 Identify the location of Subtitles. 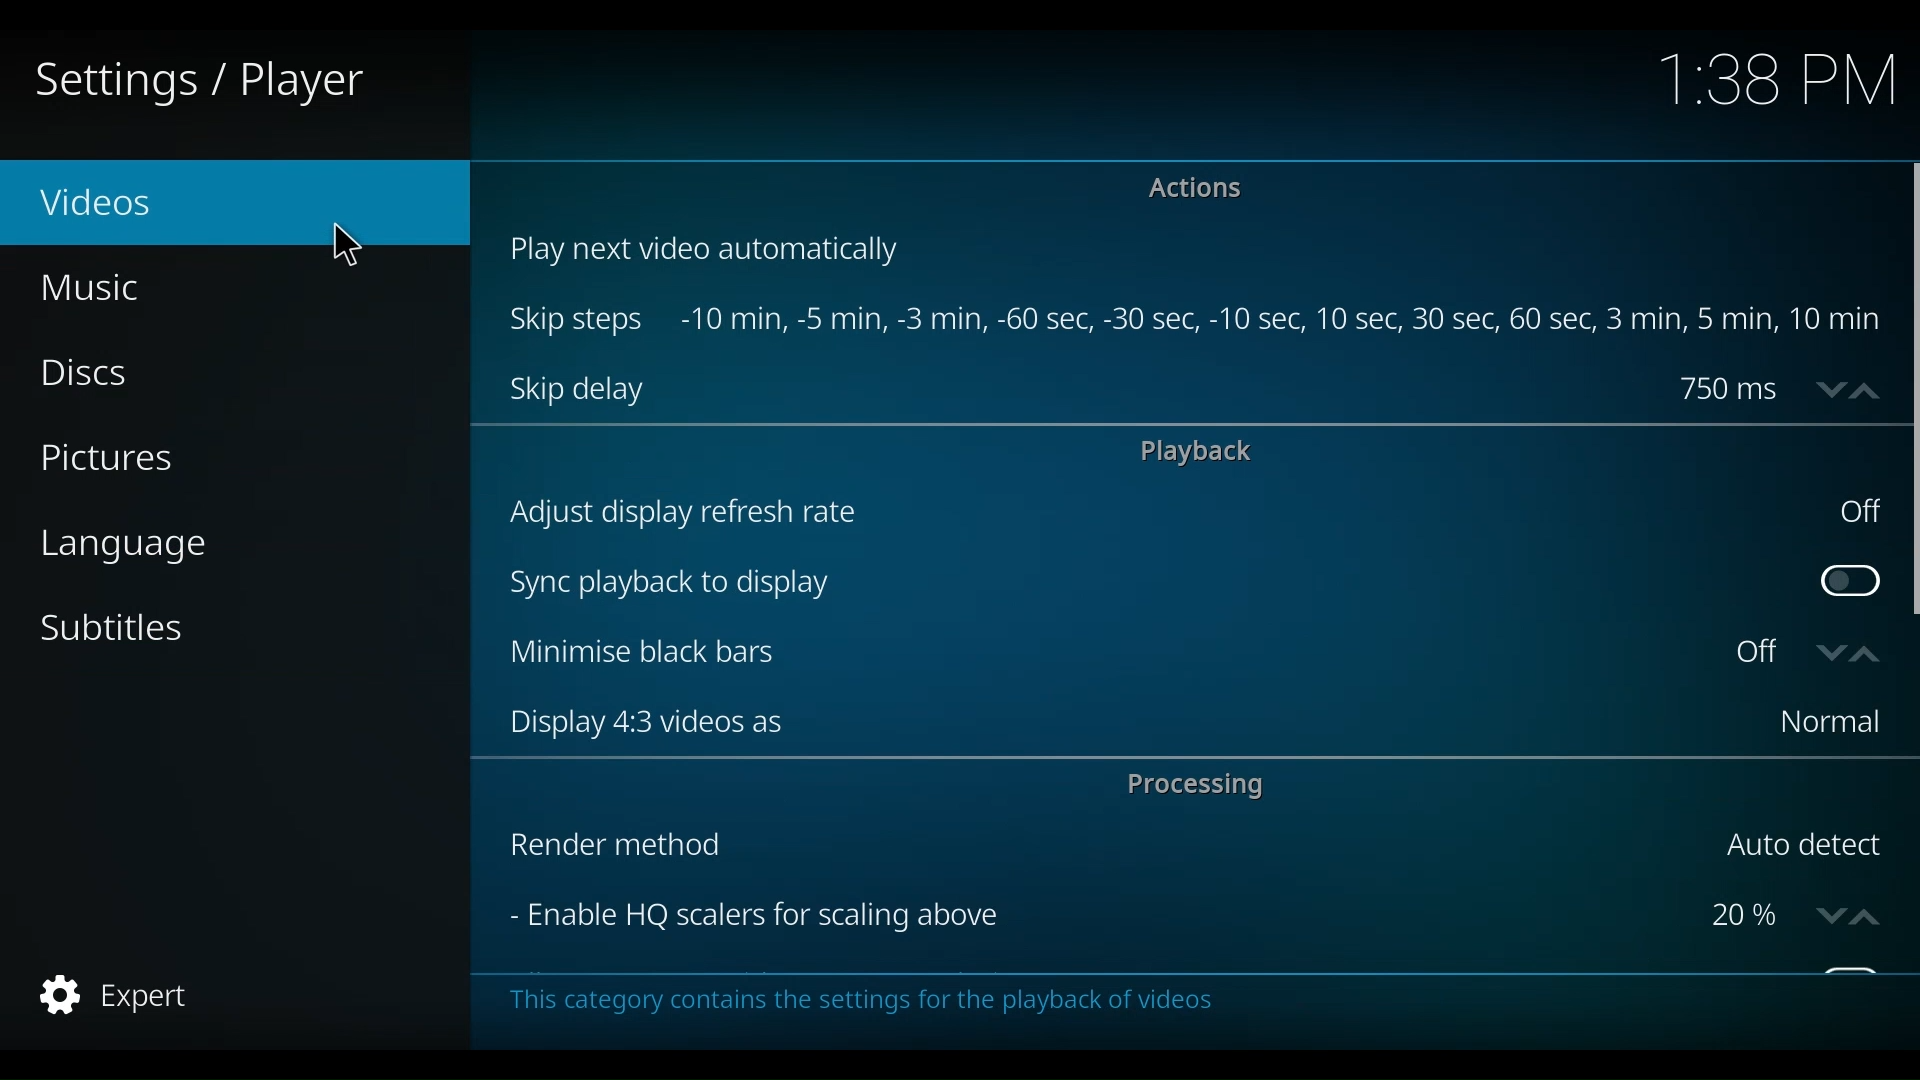
(113, 626).